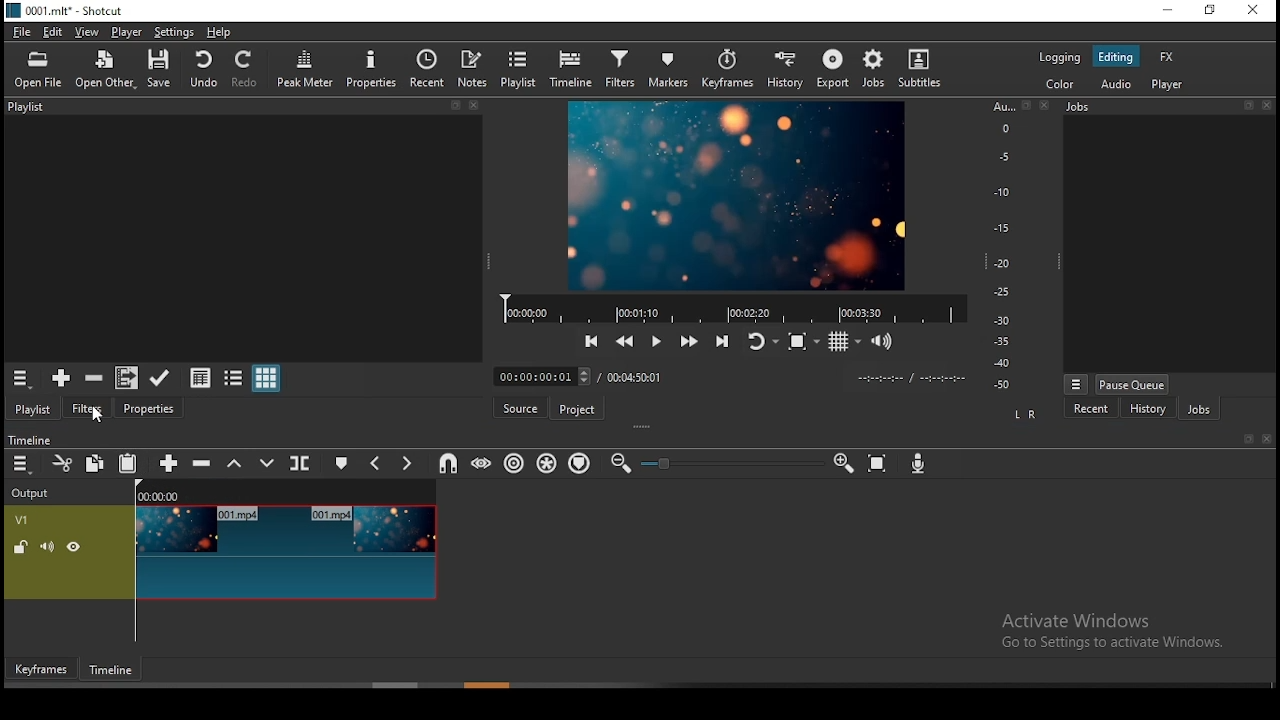 This screenshot has height=720, width=1280. Describe the element at coordinates (482, 464) in the screenshot. I see `scrub while dragging` at that location.